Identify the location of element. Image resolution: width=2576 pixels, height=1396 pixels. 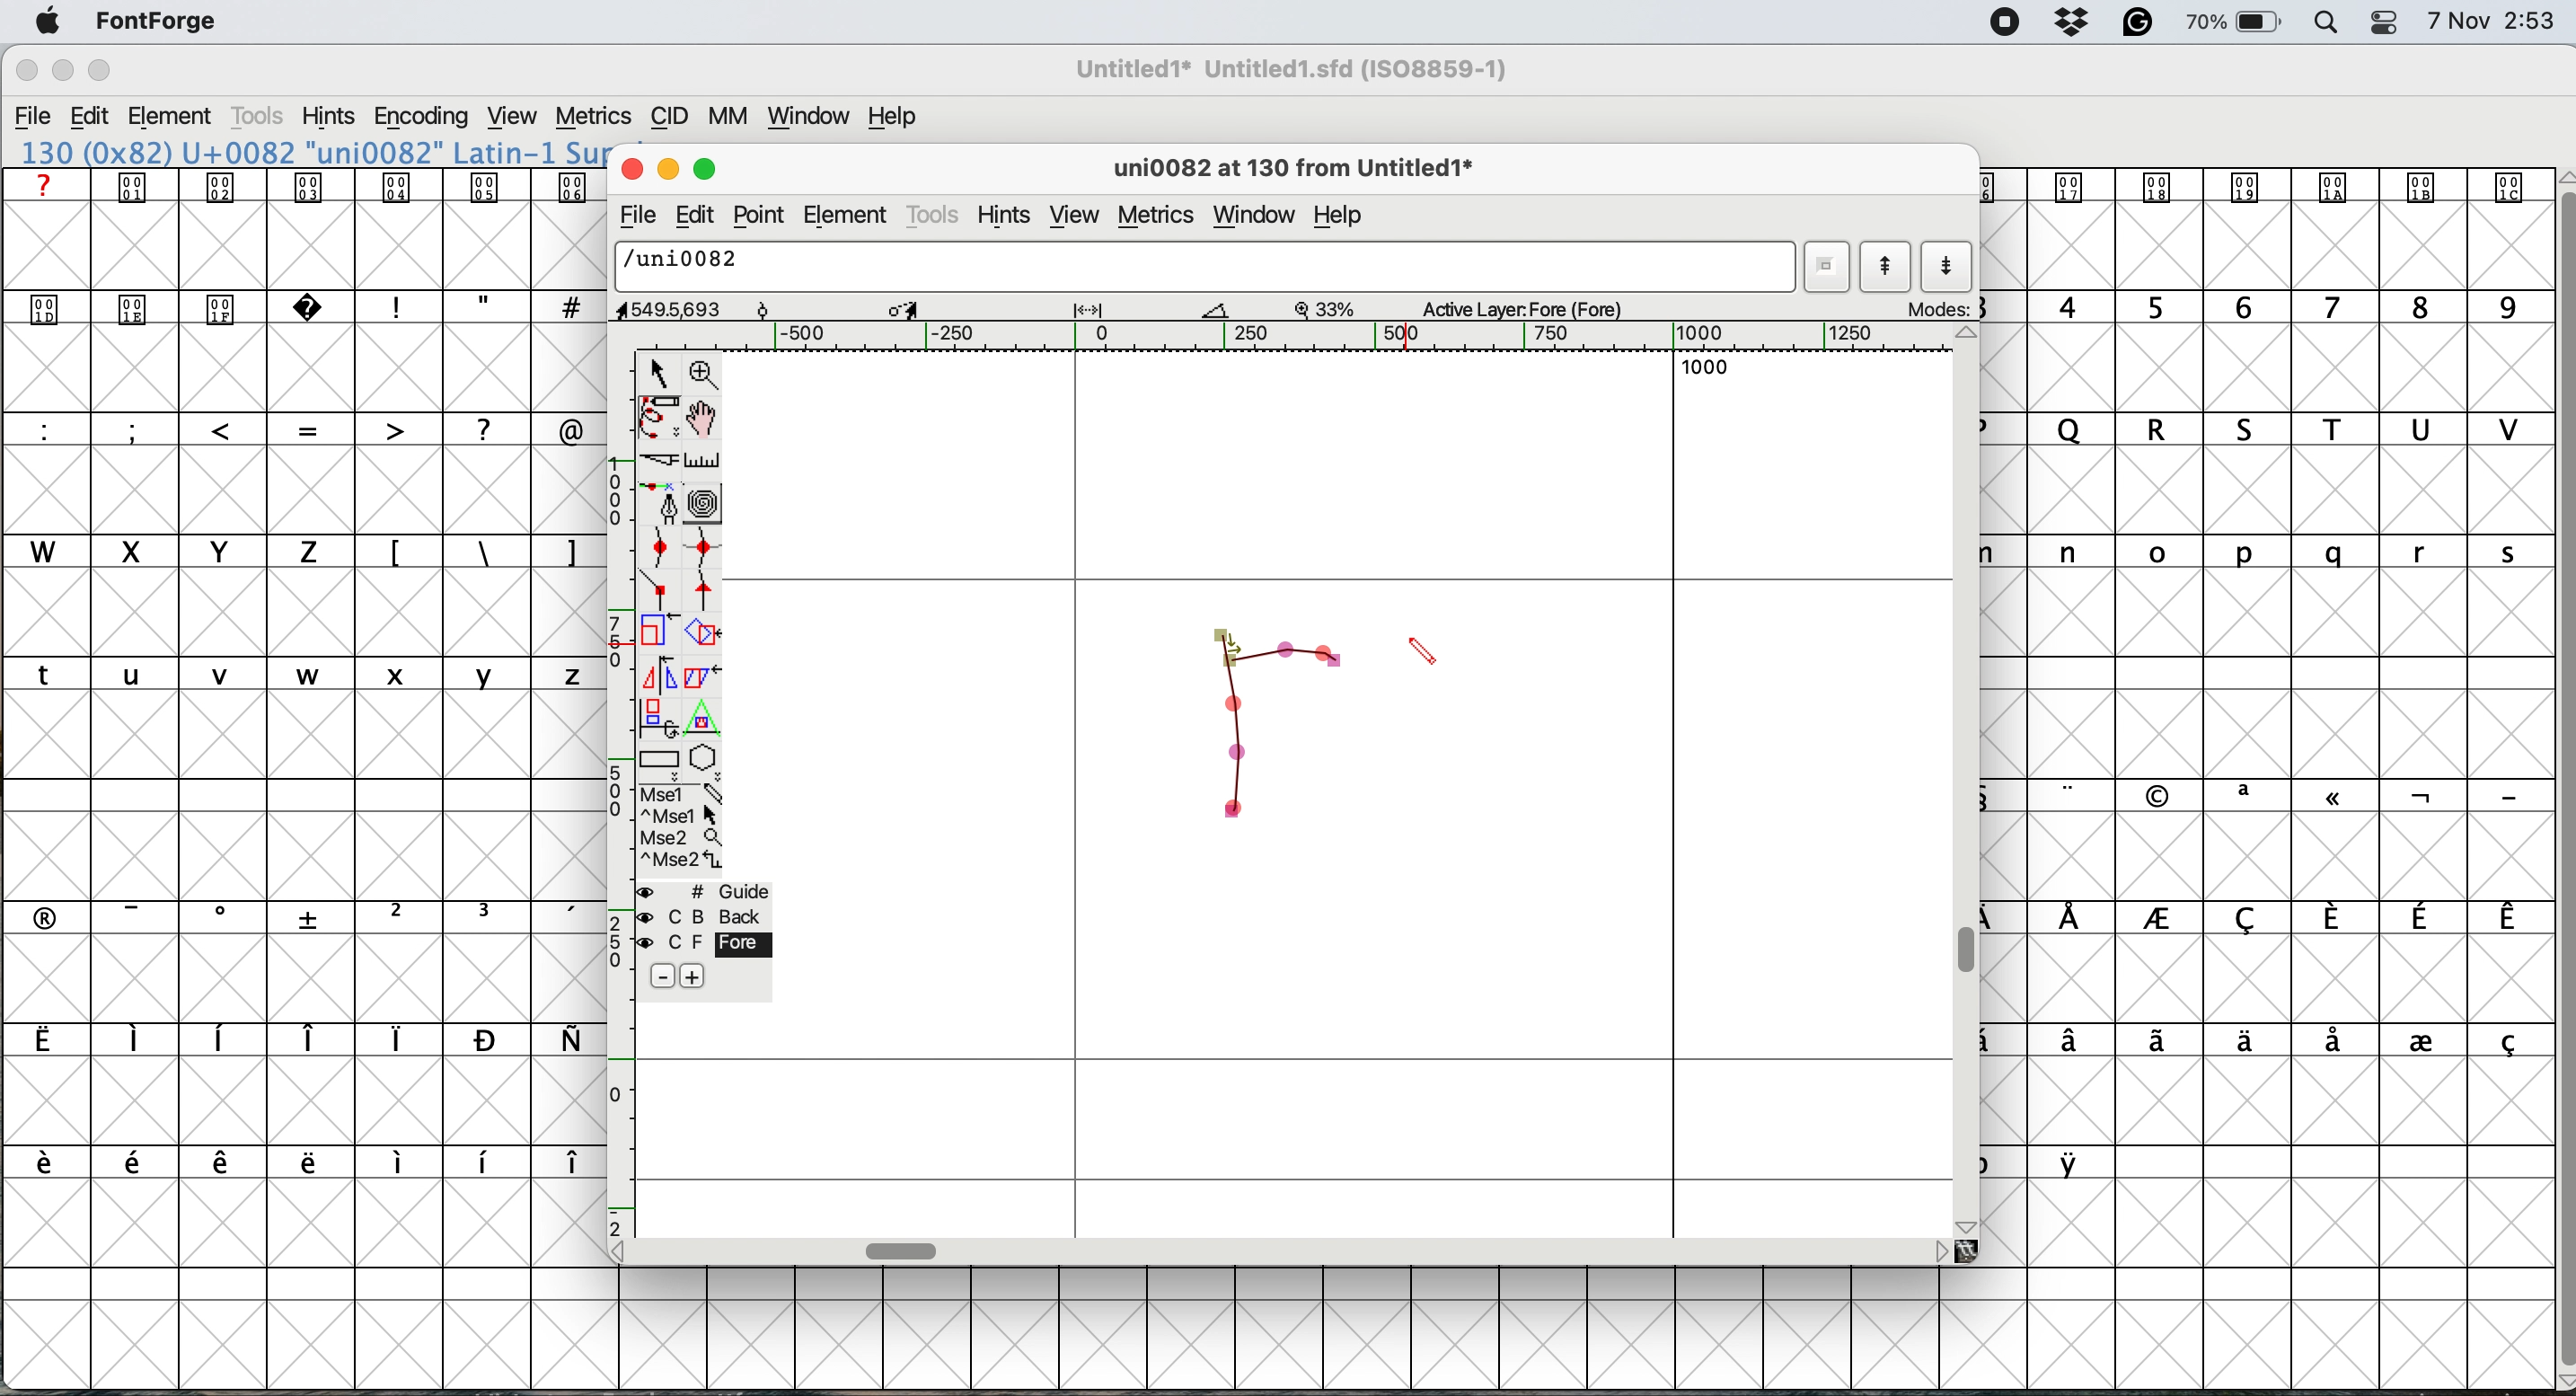
(848, 216).